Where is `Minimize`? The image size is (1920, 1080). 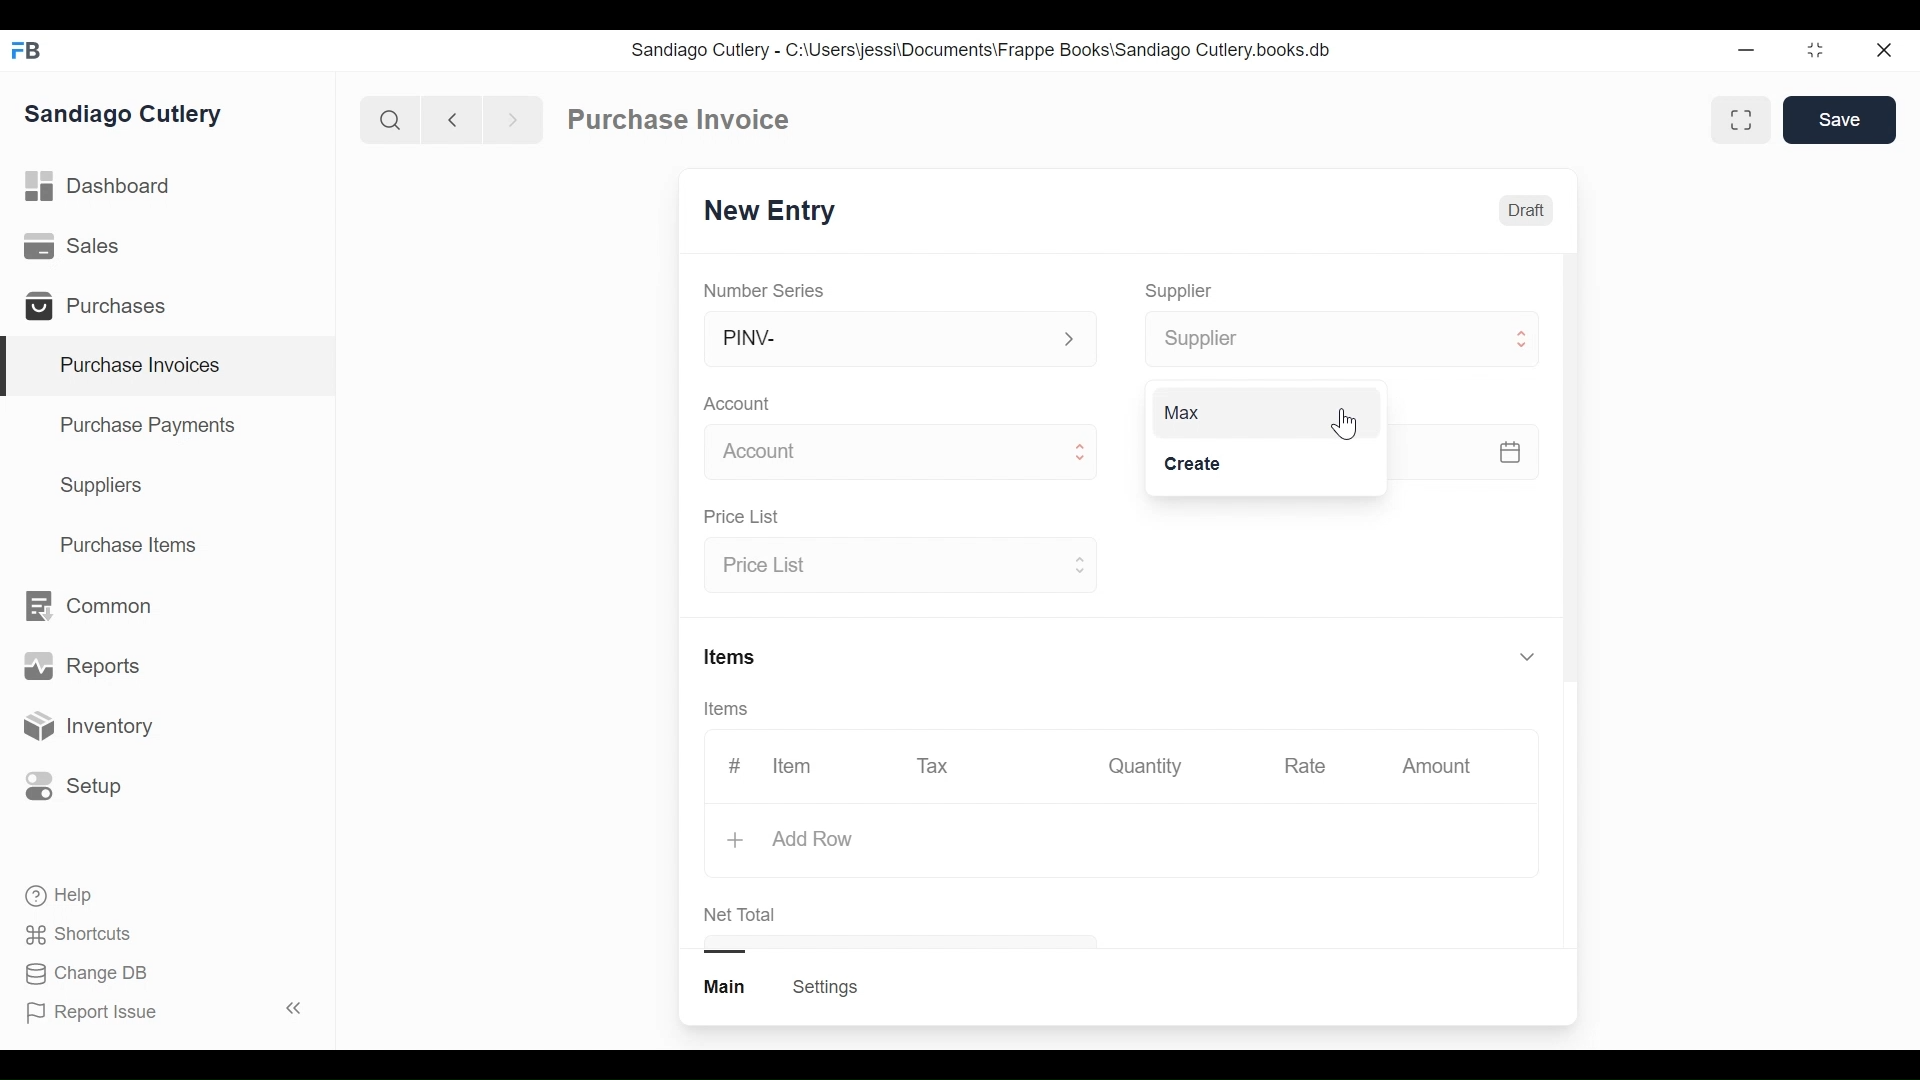
Minimize is located at coordinates (1742, 51).